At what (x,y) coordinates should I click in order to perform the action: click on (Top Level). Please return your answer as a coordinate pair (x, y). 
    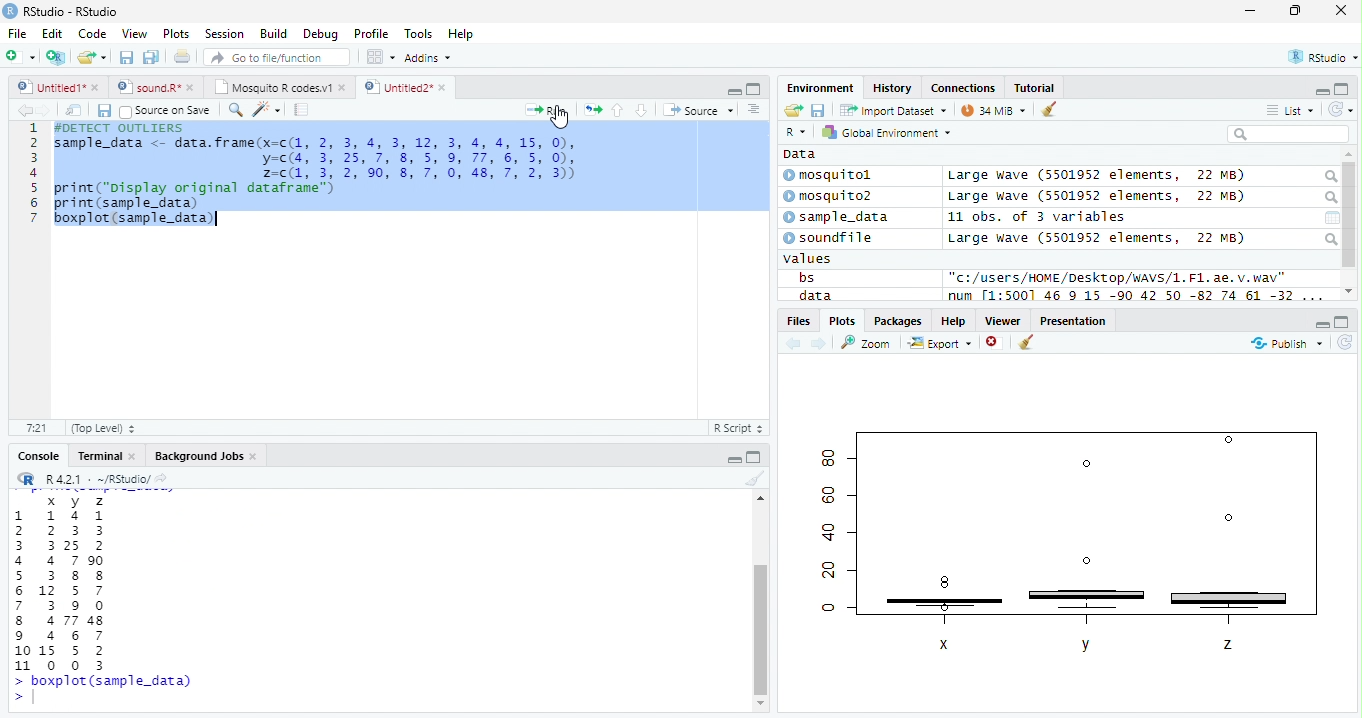
    Looking at the image, I should click on (103, 429).